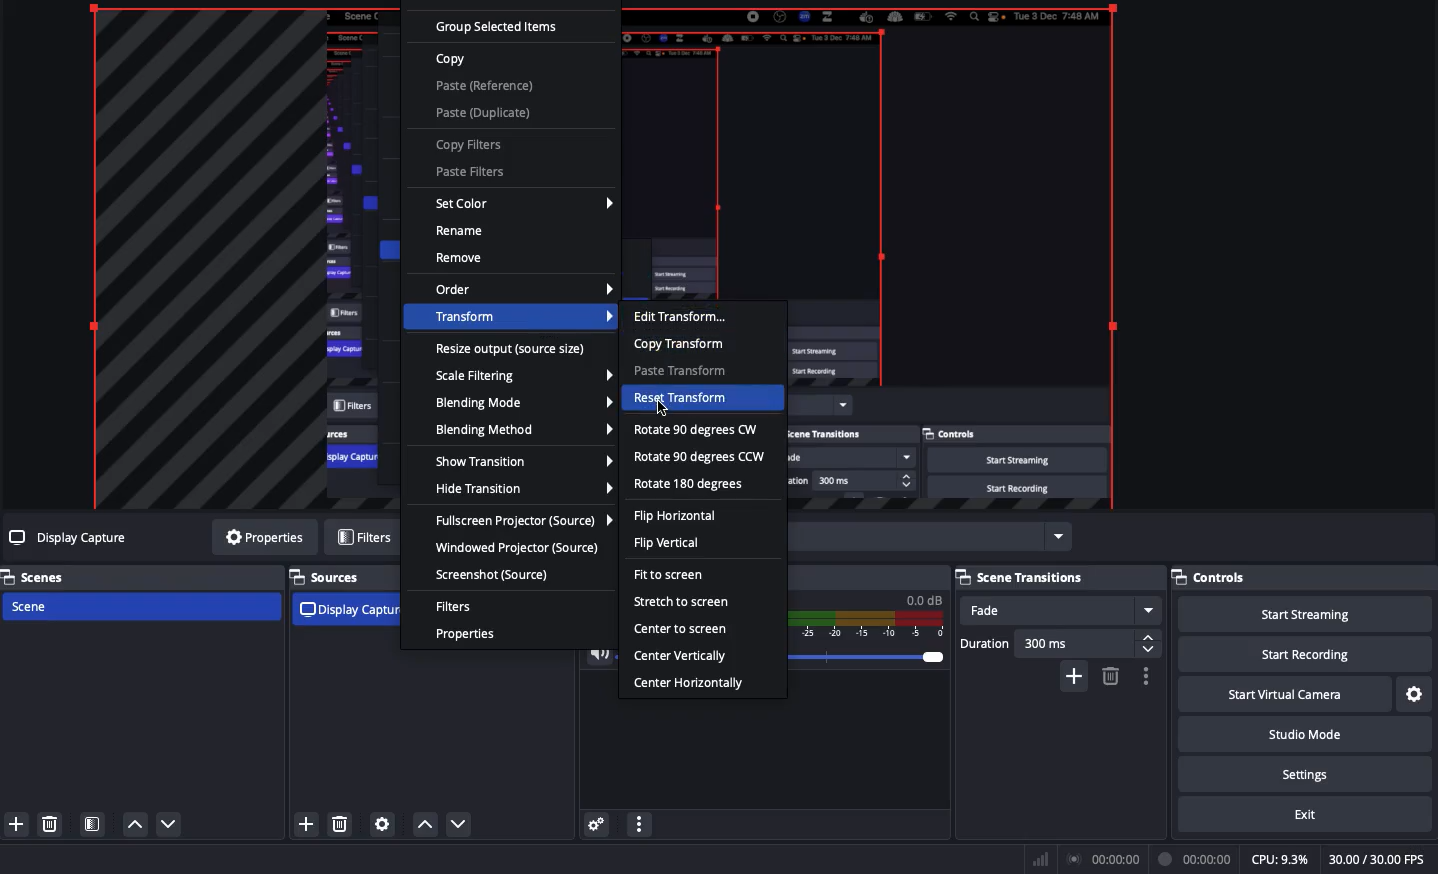 The width and height of the screenshot is (1438, 874). I want to click on Settings, so click(1414, 694).